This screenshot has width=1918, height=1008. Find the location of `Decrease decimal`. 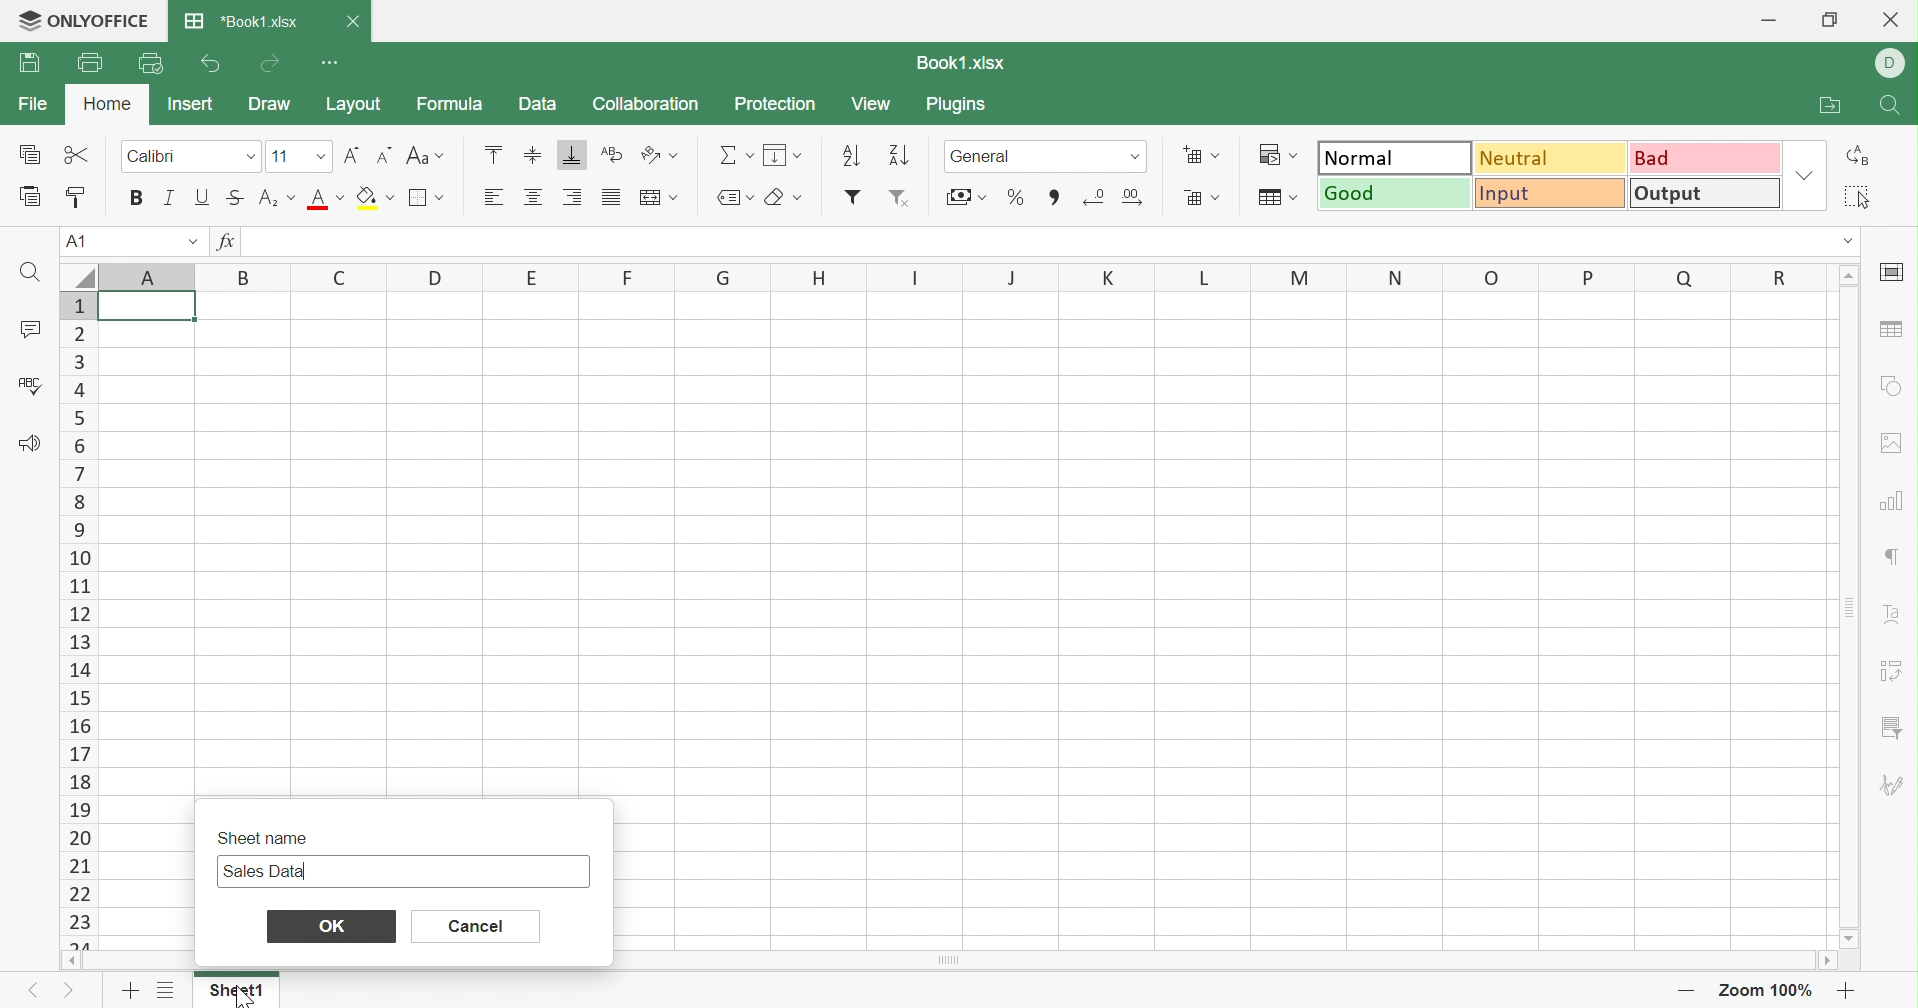

Decrease decimal is located at coordinates (1096, 197).